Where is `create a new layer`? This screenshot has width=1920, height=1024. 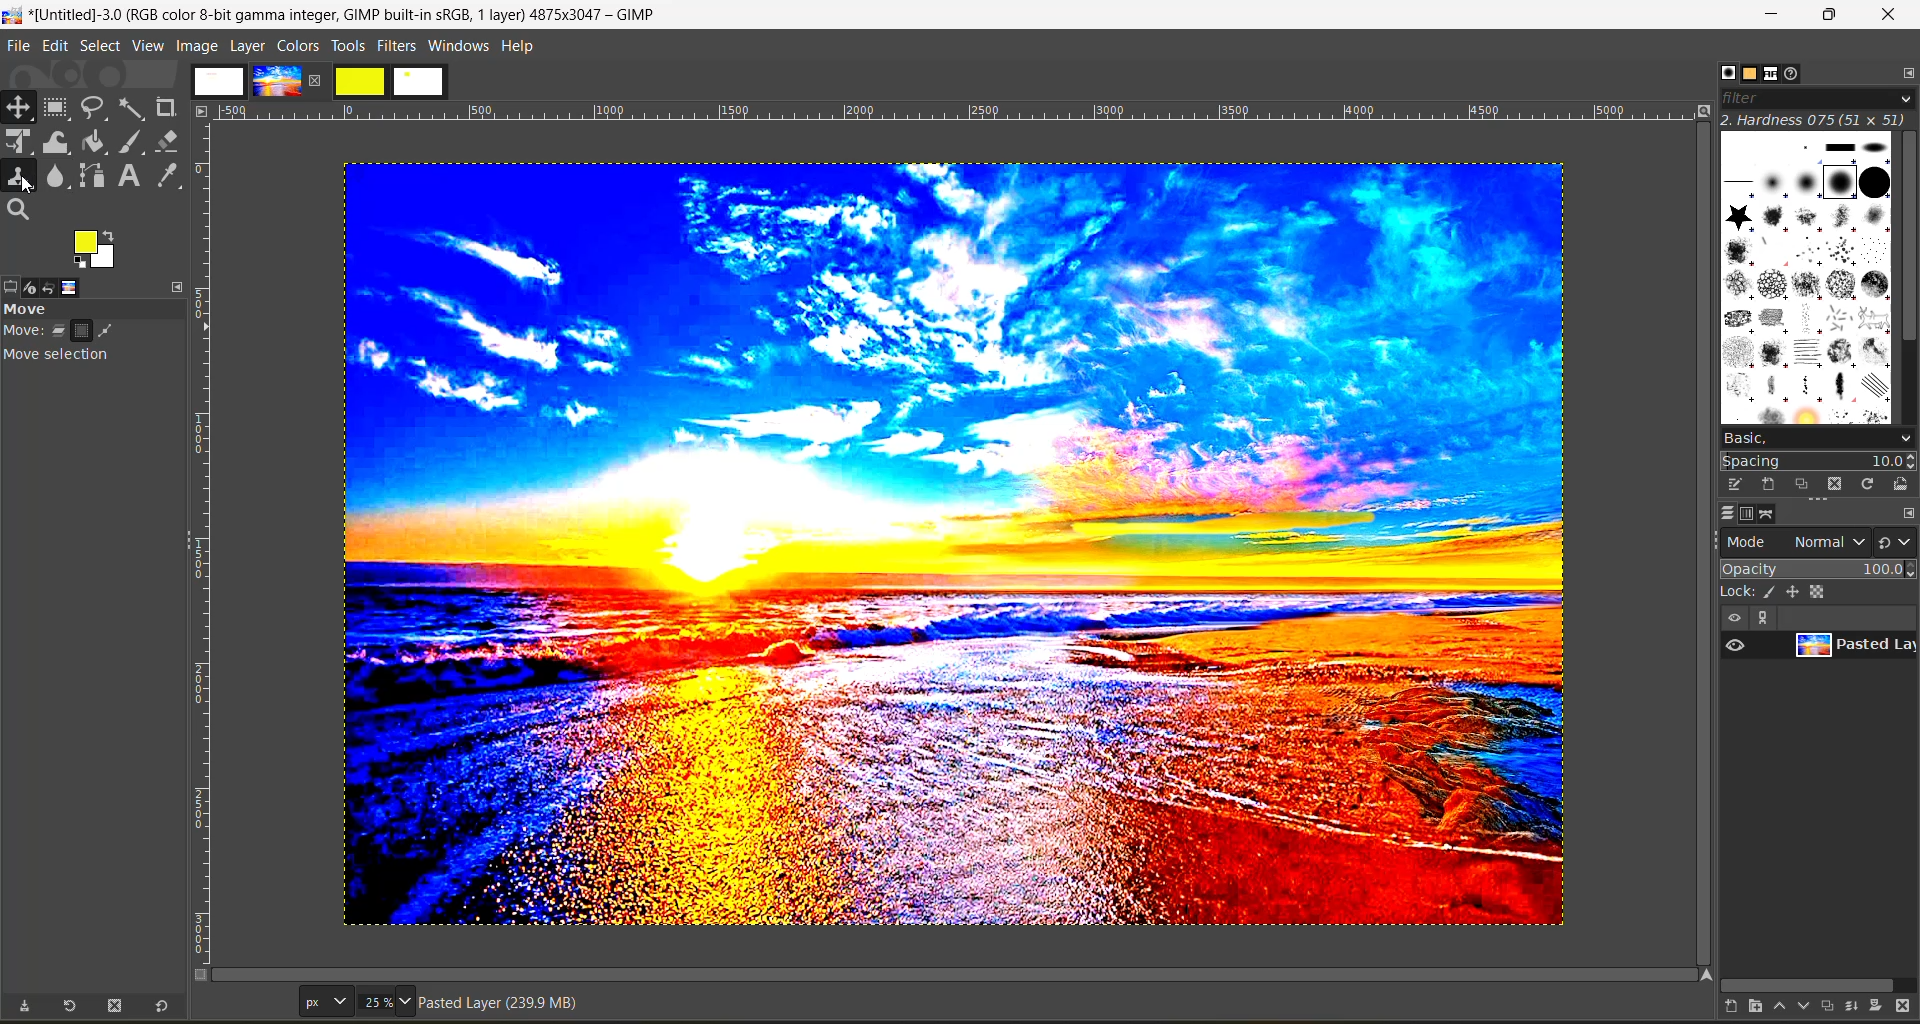
create a new layer is located at coordinates (1719, 1008).